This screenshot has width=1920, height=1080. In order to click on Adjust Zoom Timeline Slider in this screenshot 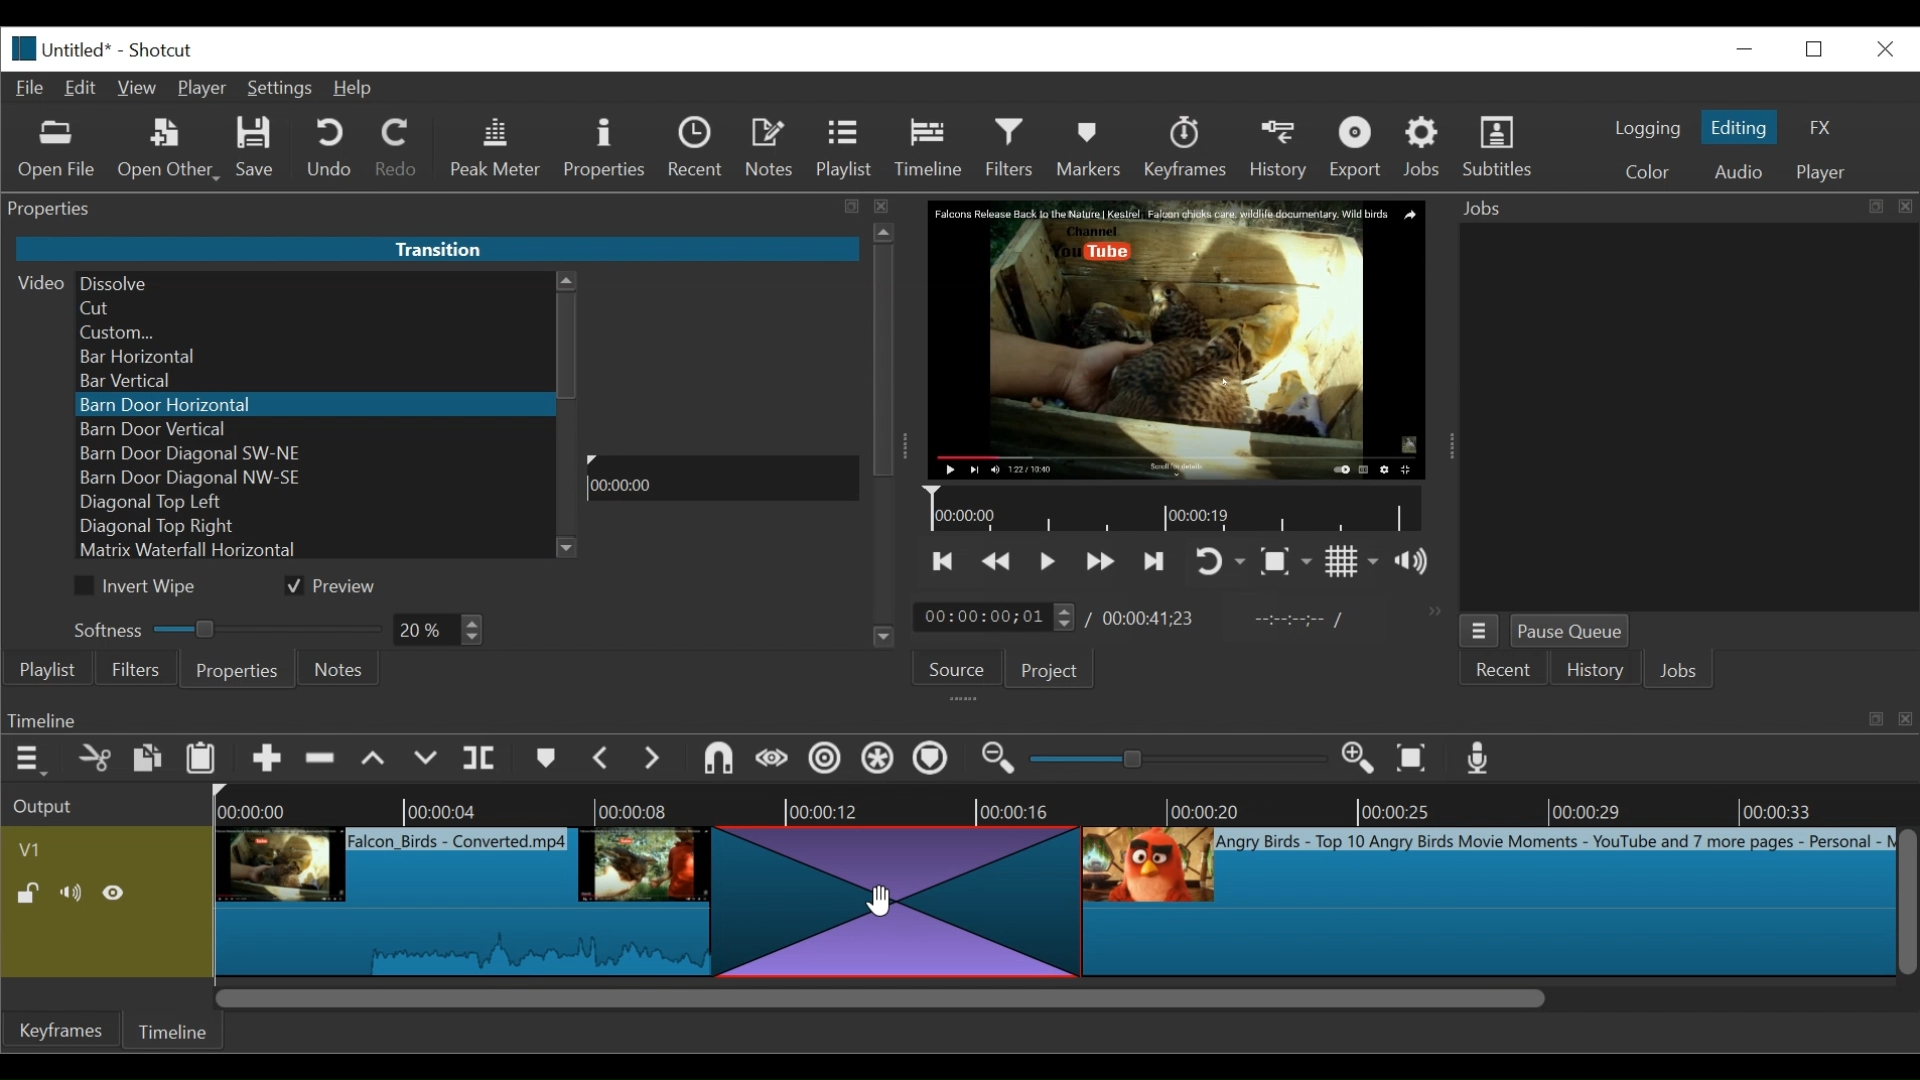, I will do `click(1174, 760)`.